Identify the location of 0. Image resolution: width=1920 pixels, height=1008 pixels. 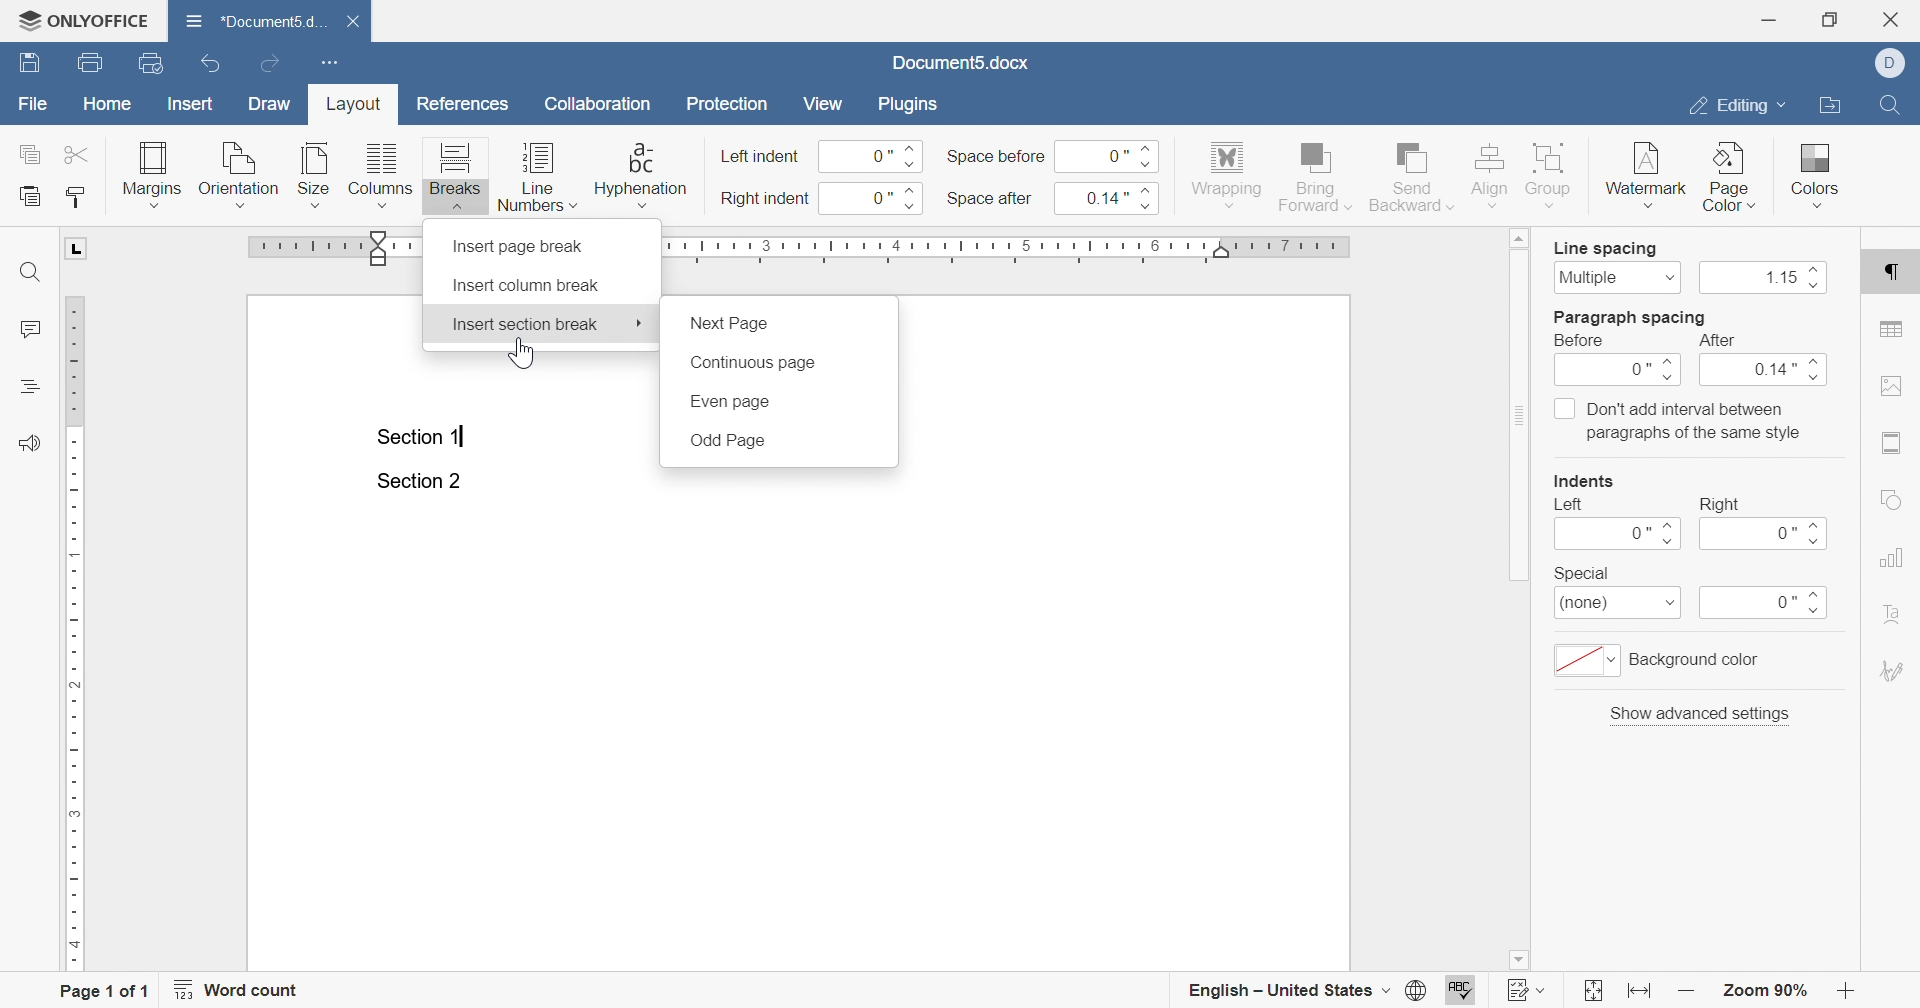
(875, 156).